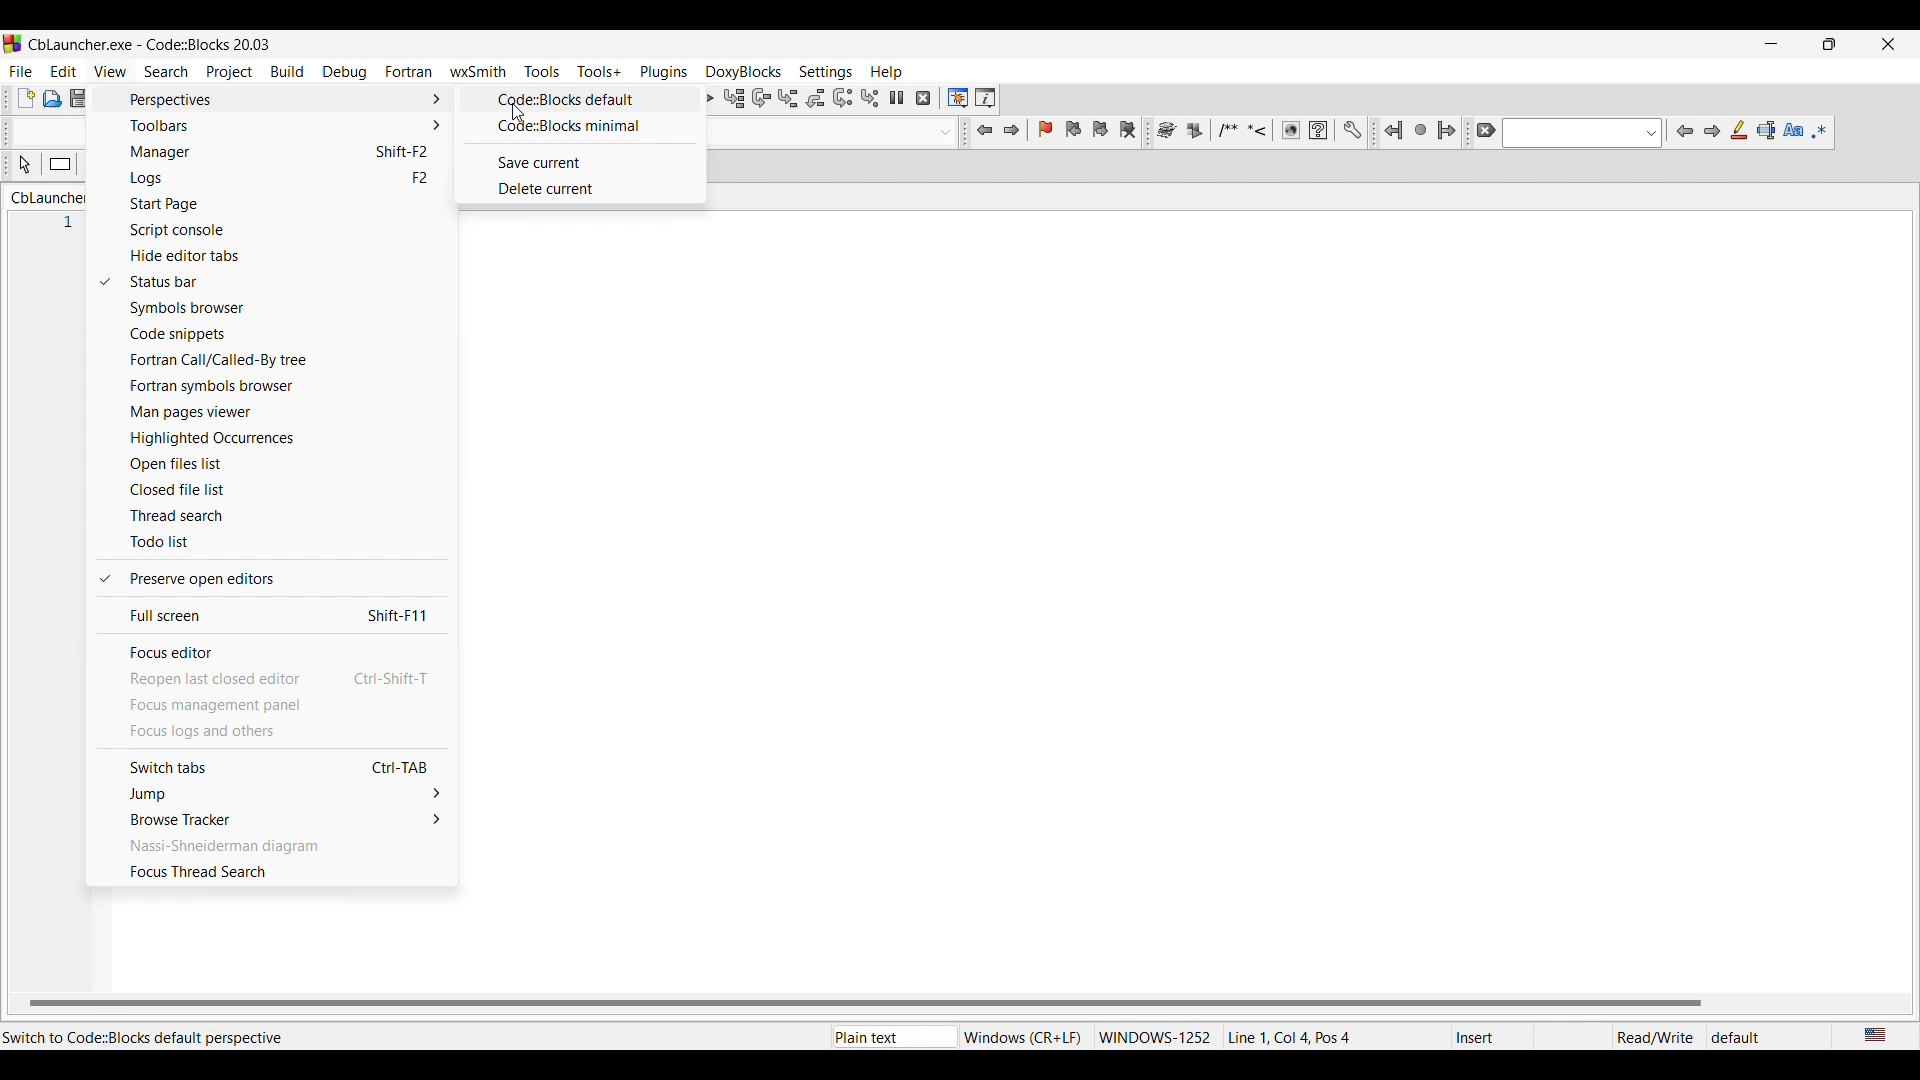 This screenshot has width=1920, height=1080. What do you see at coordinates (285, 489) in the screenshot?
I see `Closed file list` at bounding box center [285, 489].